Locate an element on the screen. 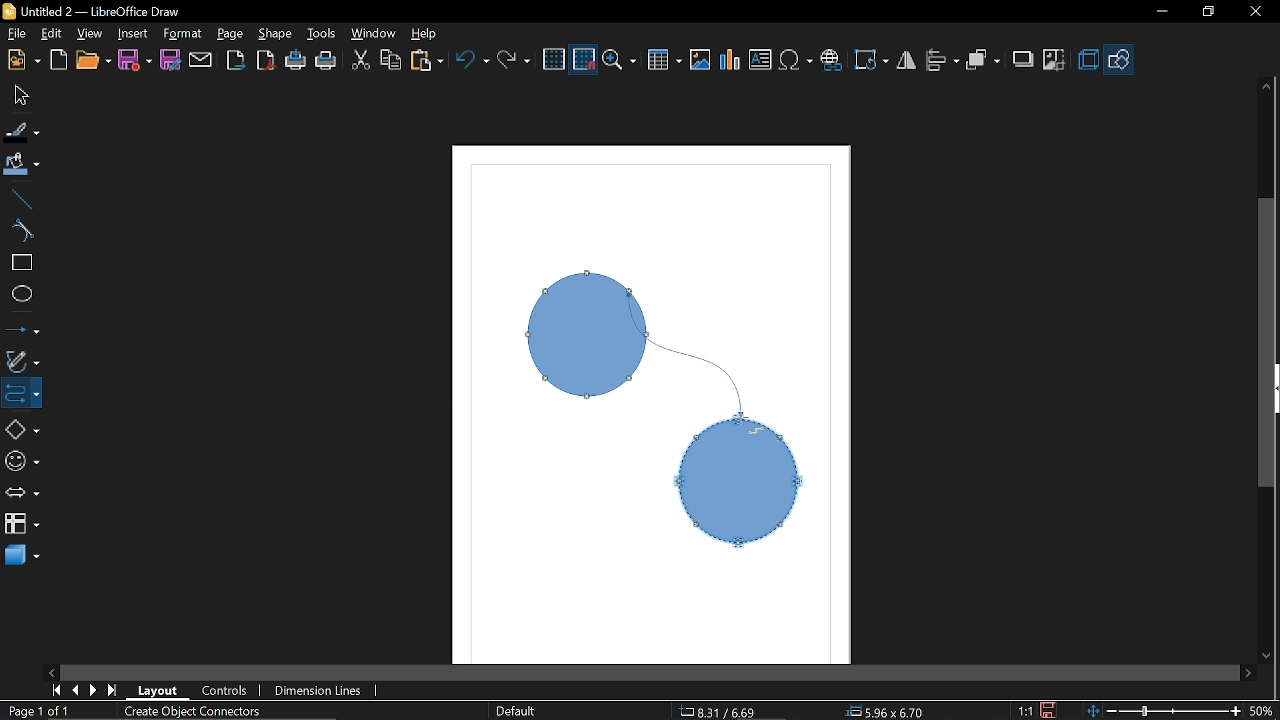 Image resolution: width=1280 pixels, height=720 pixels. Zoom is located at coordinates (622, 59).